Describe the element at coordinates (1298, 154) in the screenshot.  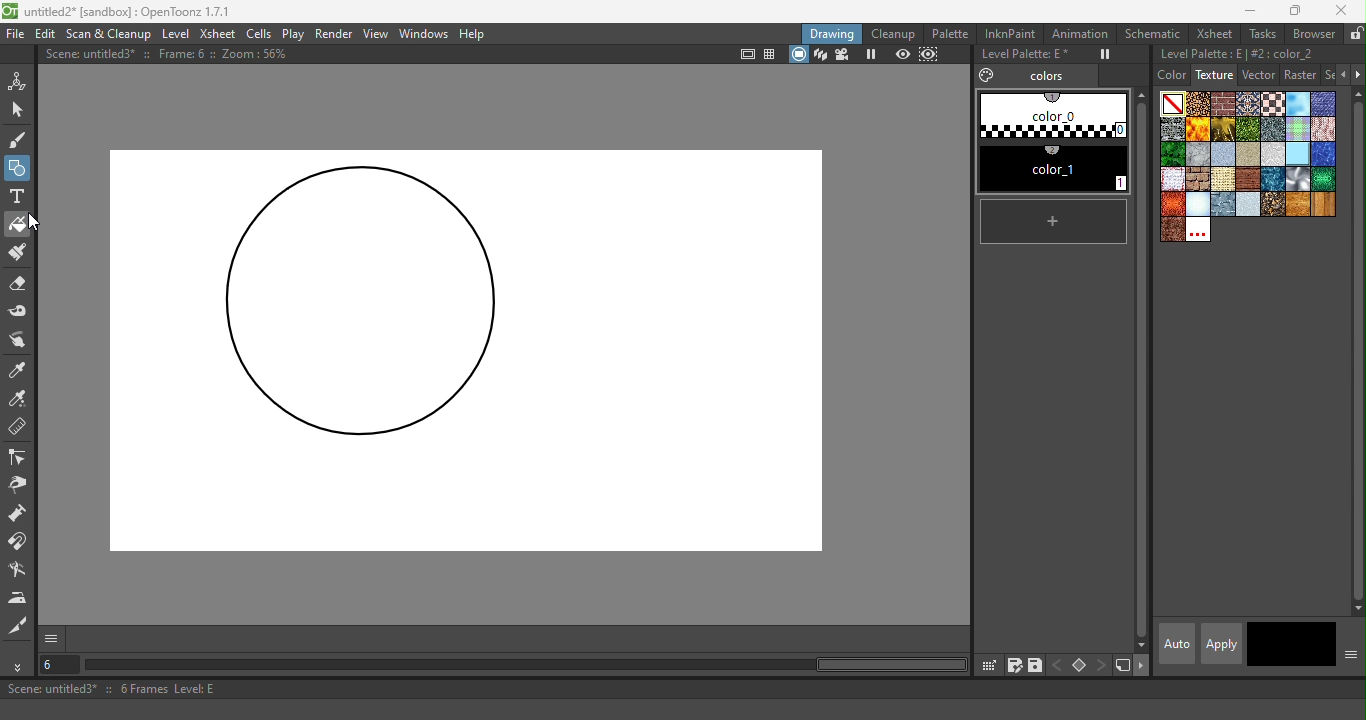
I see `piastrell.bmp` at that location.